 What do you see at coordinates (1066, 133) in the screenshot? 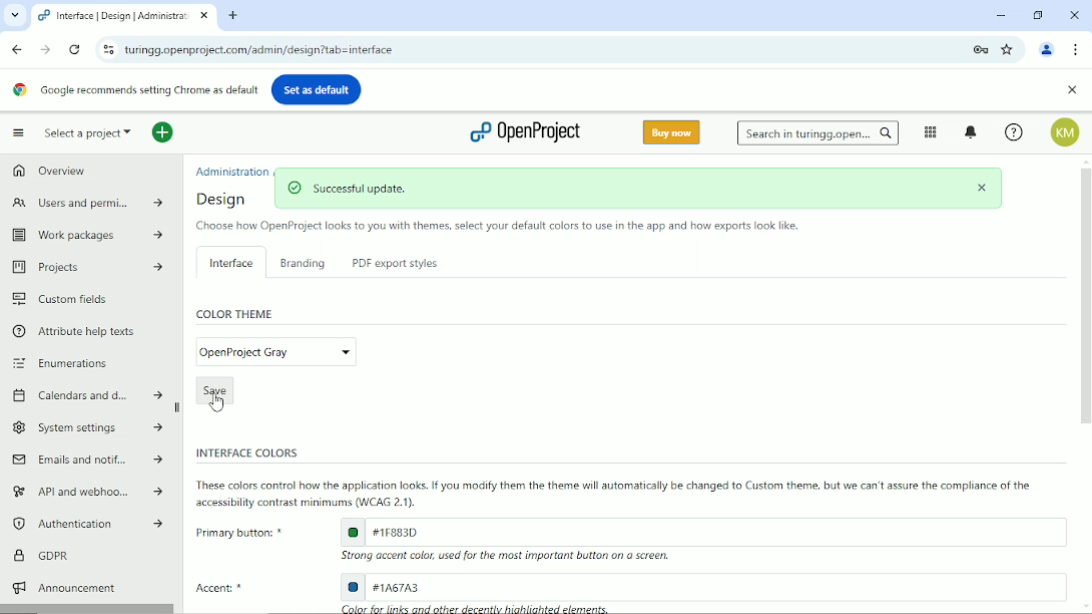
I see `Account` at bounding box center [1066, 133].